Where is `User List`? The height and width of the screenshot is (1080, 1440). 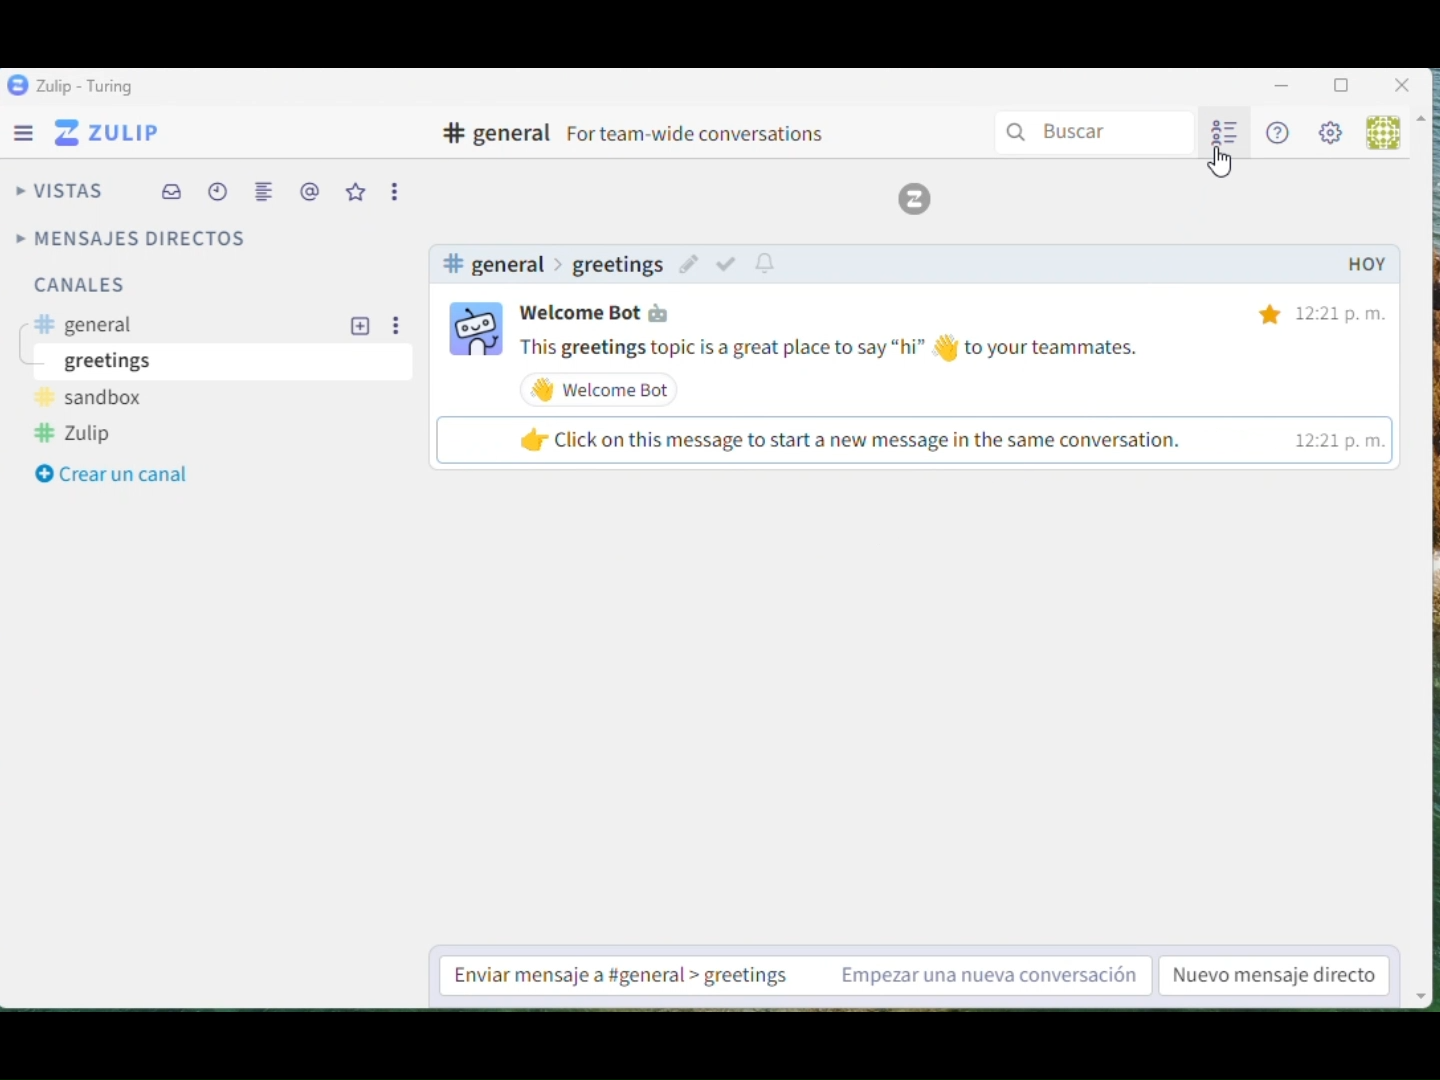
User List is located at coordinates (1220, 133).